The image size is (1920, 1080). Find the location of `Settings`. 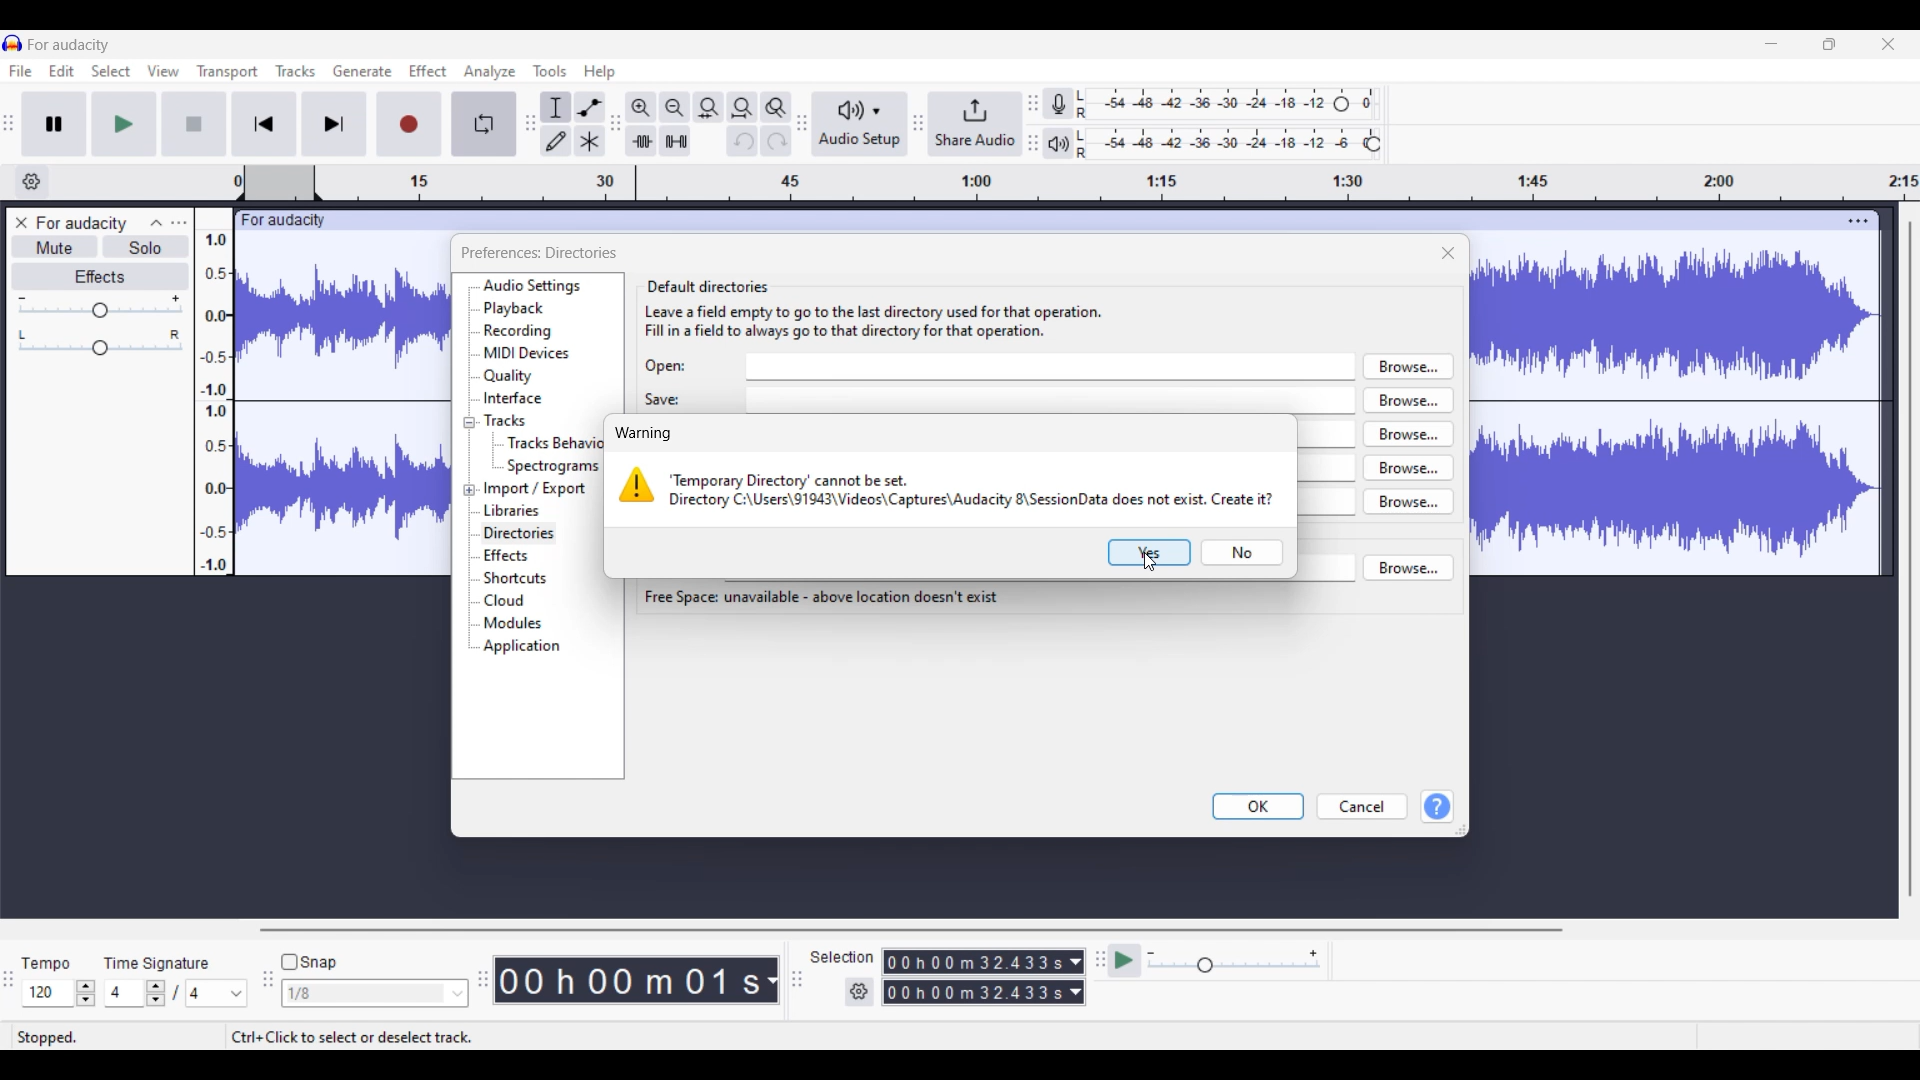

Settings is located at coordinates (860, 992).